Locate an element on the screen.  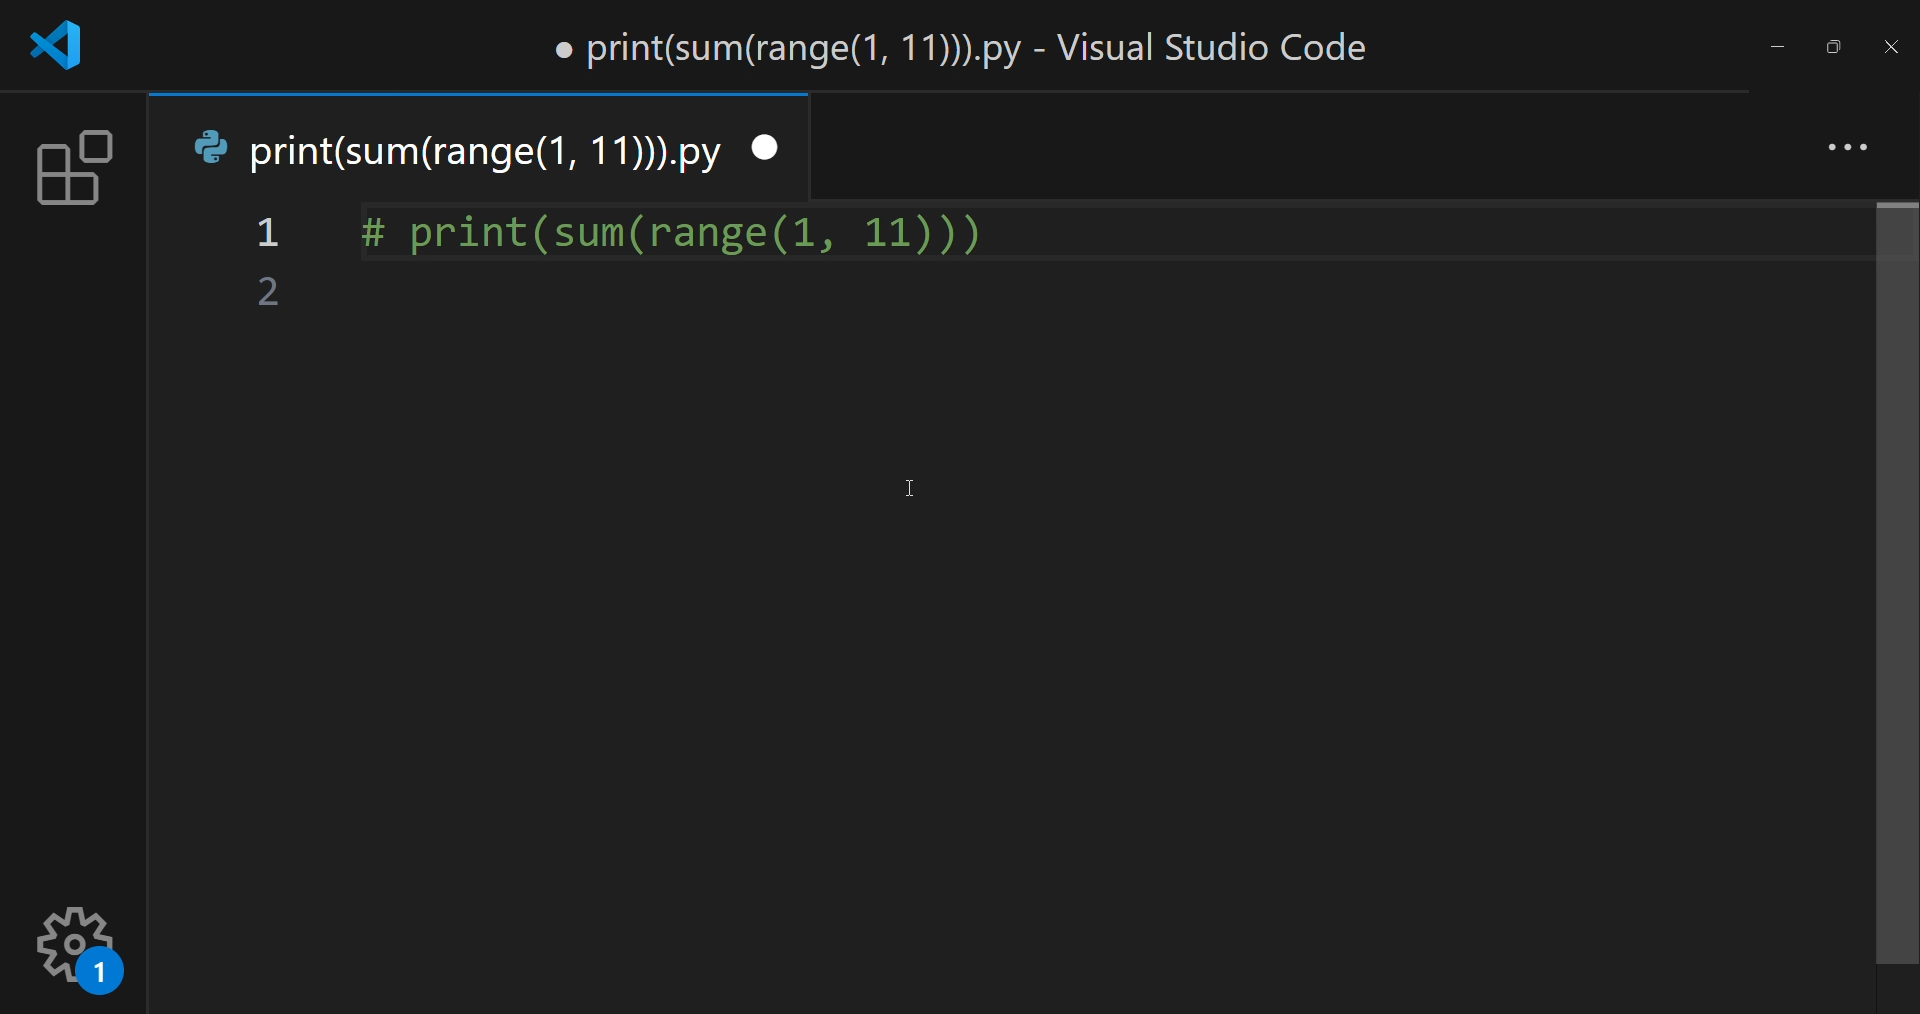
cursor is located at coordinates (918, 484).